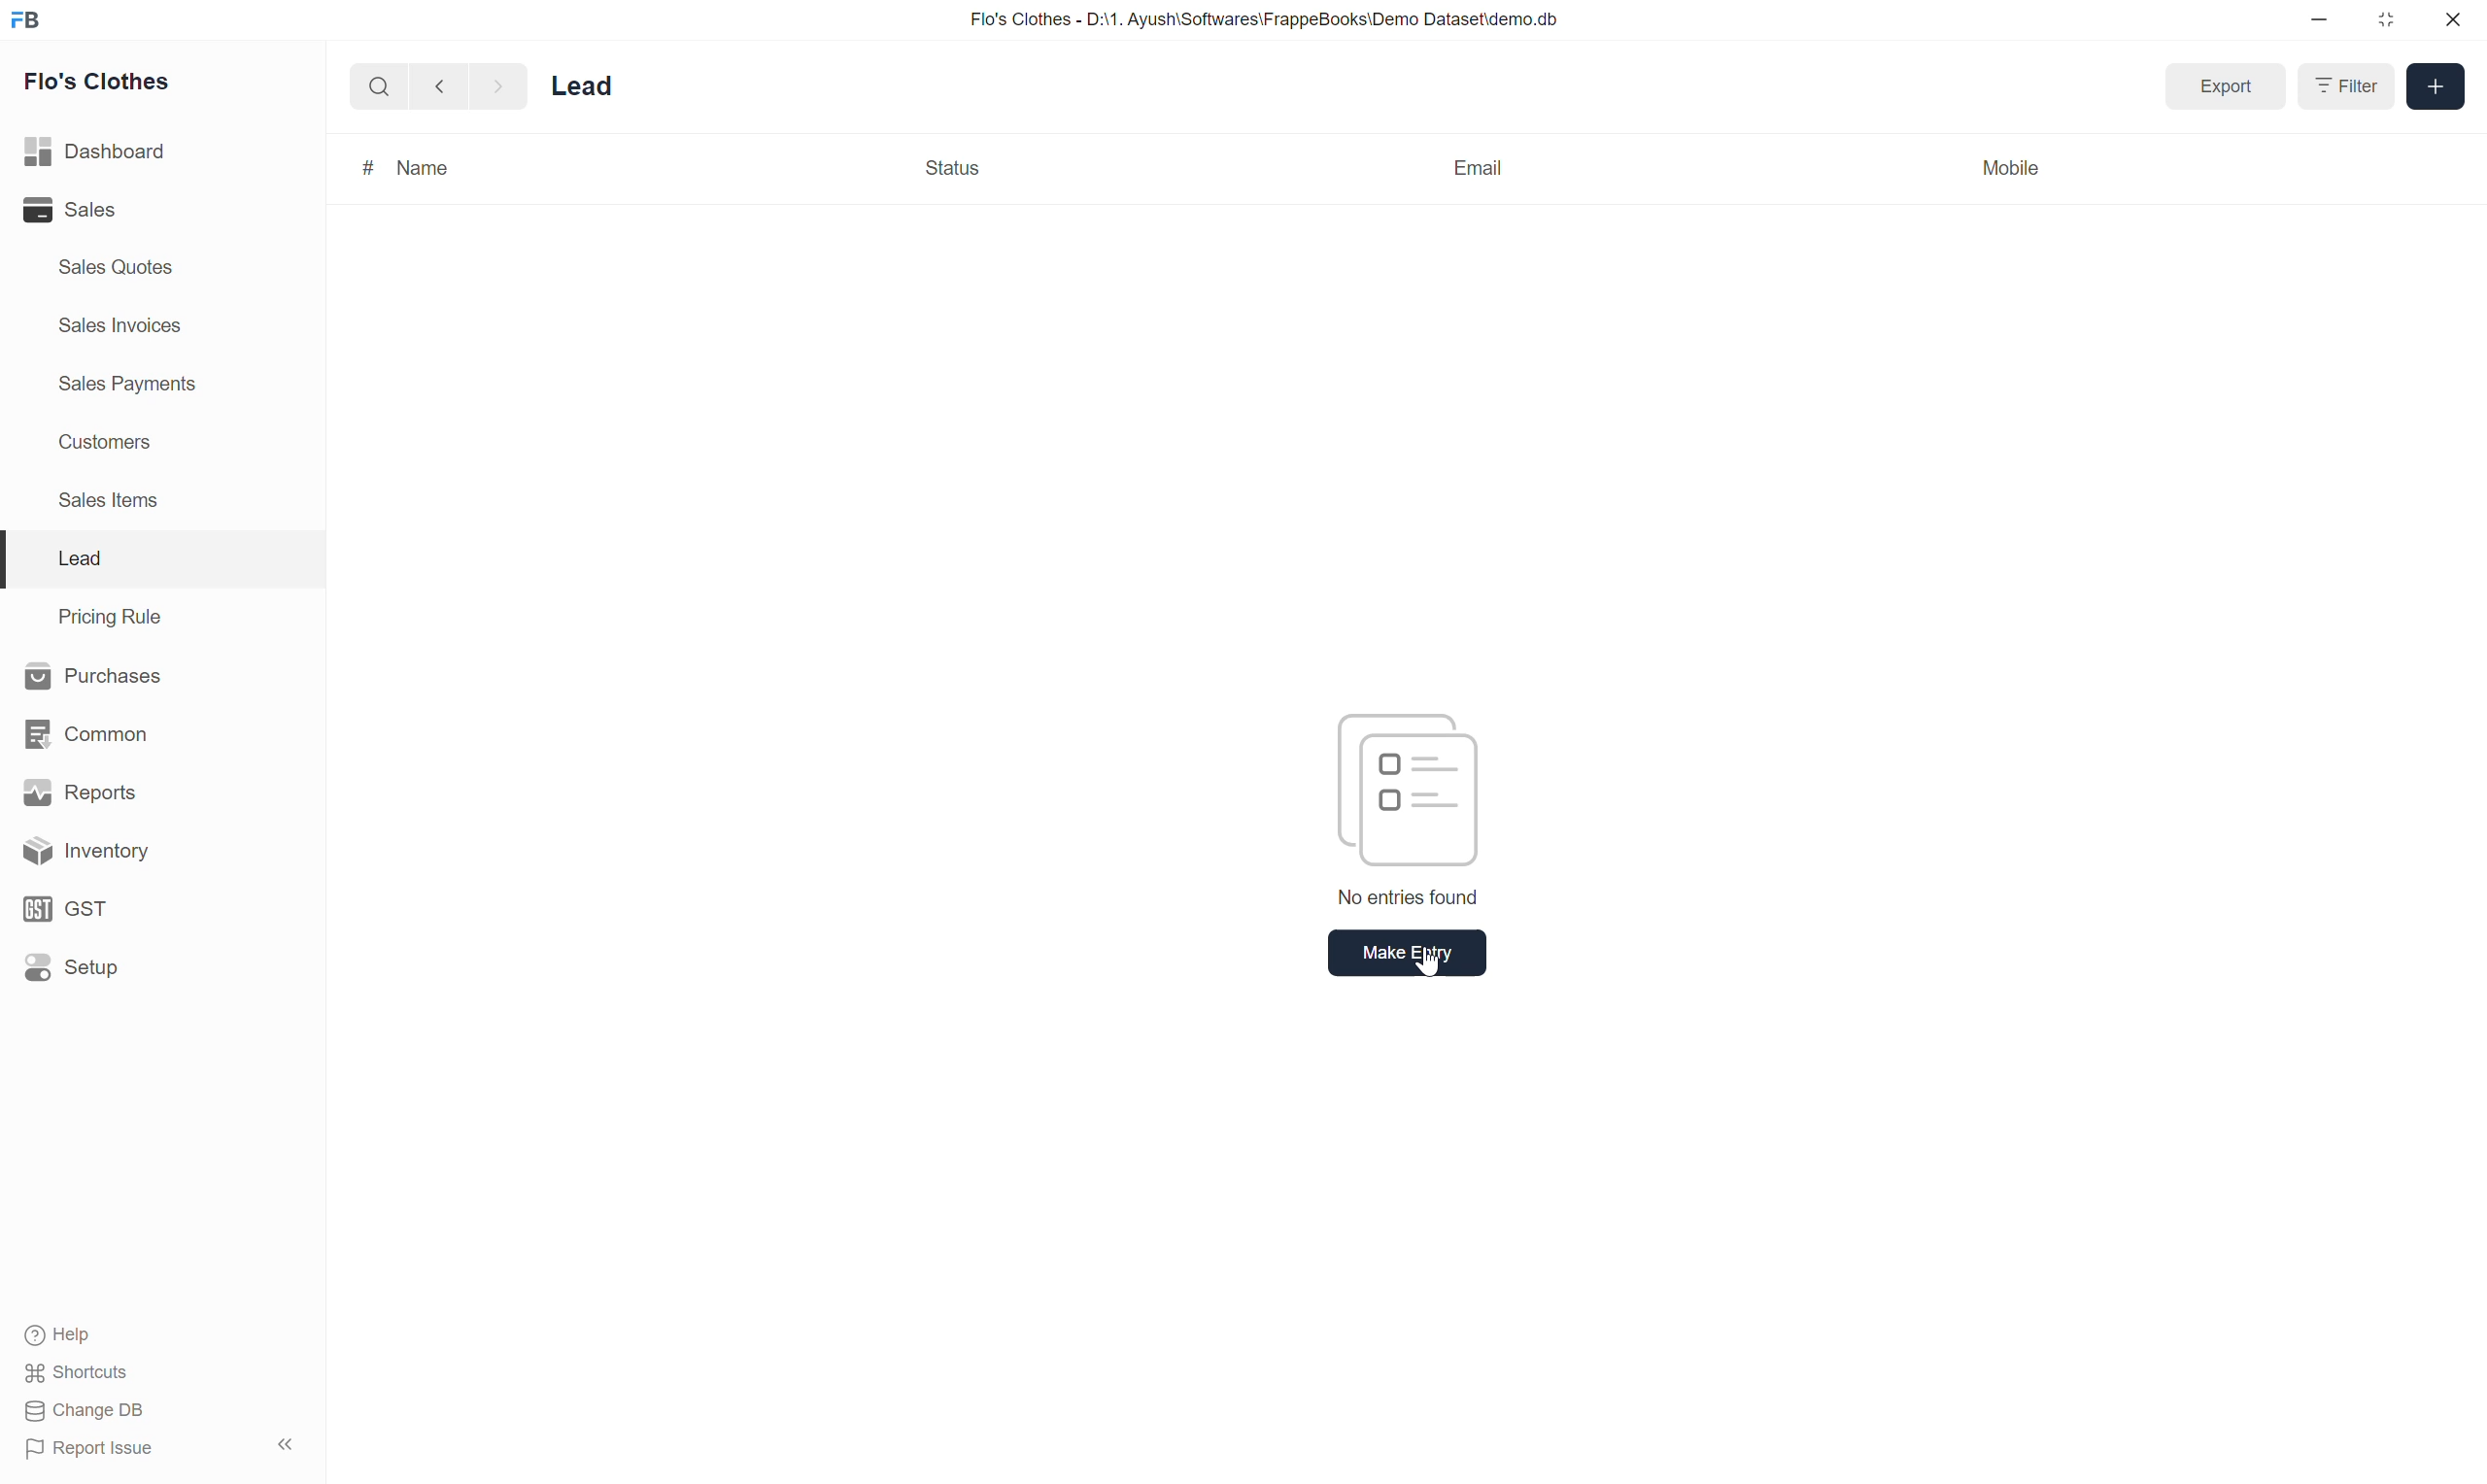  What do you see at coordinates (433, 85) in the screenshot?
I see `Backward` at bounding box center [433, 85].